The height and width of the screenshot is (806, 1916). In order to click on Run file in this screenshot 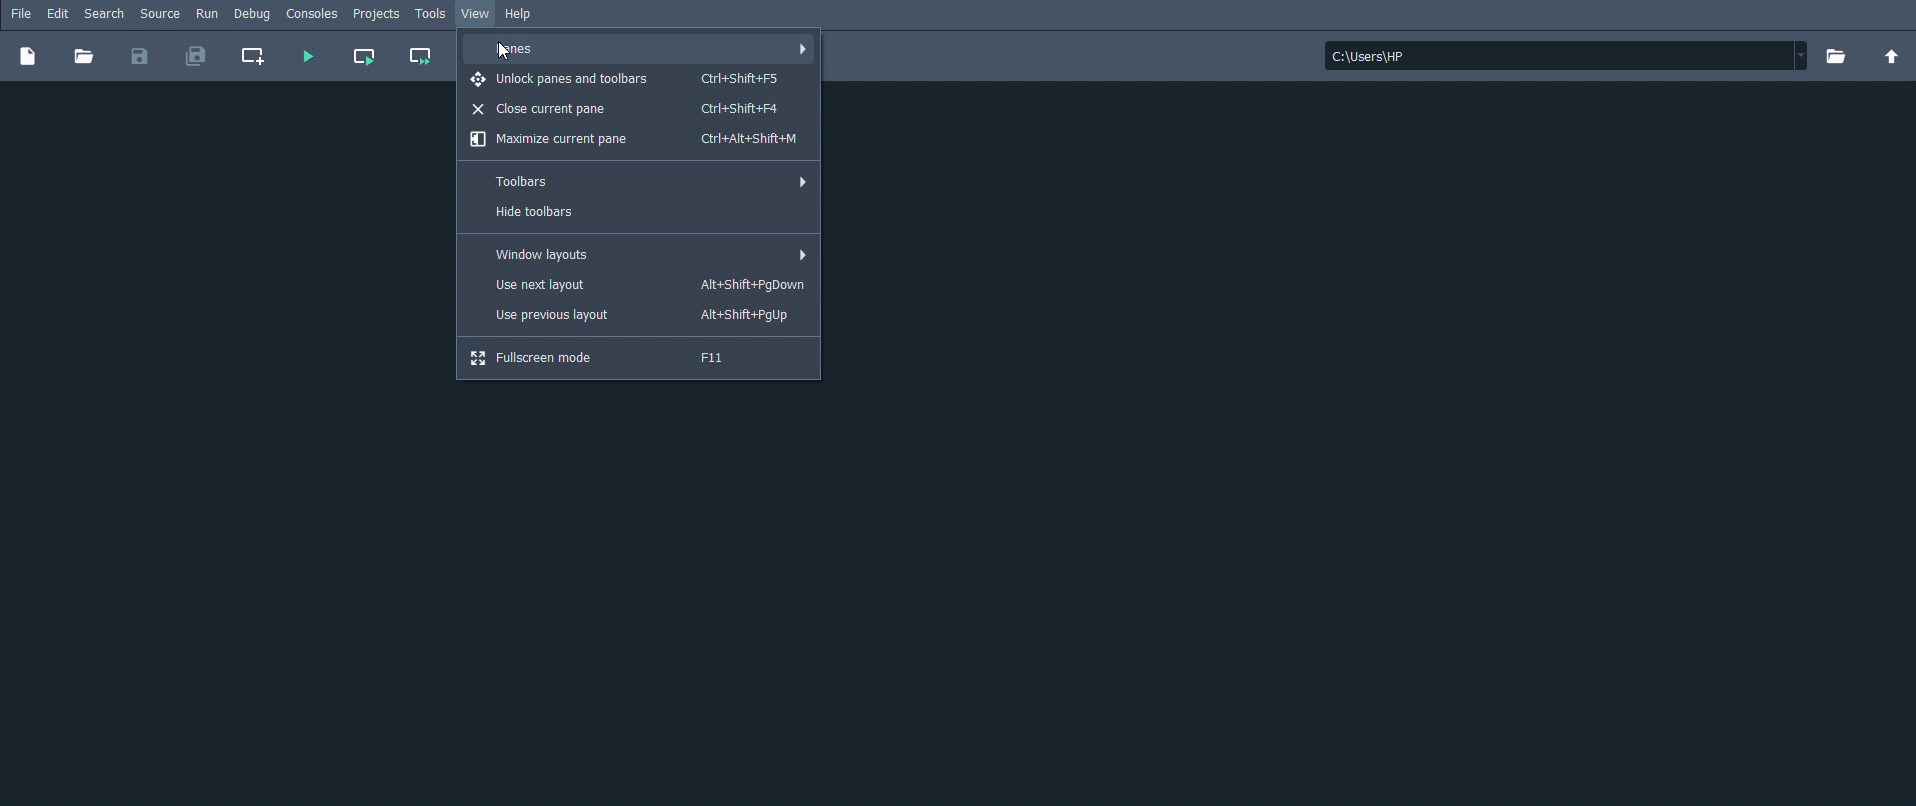, I will do `click(307, 58)`.